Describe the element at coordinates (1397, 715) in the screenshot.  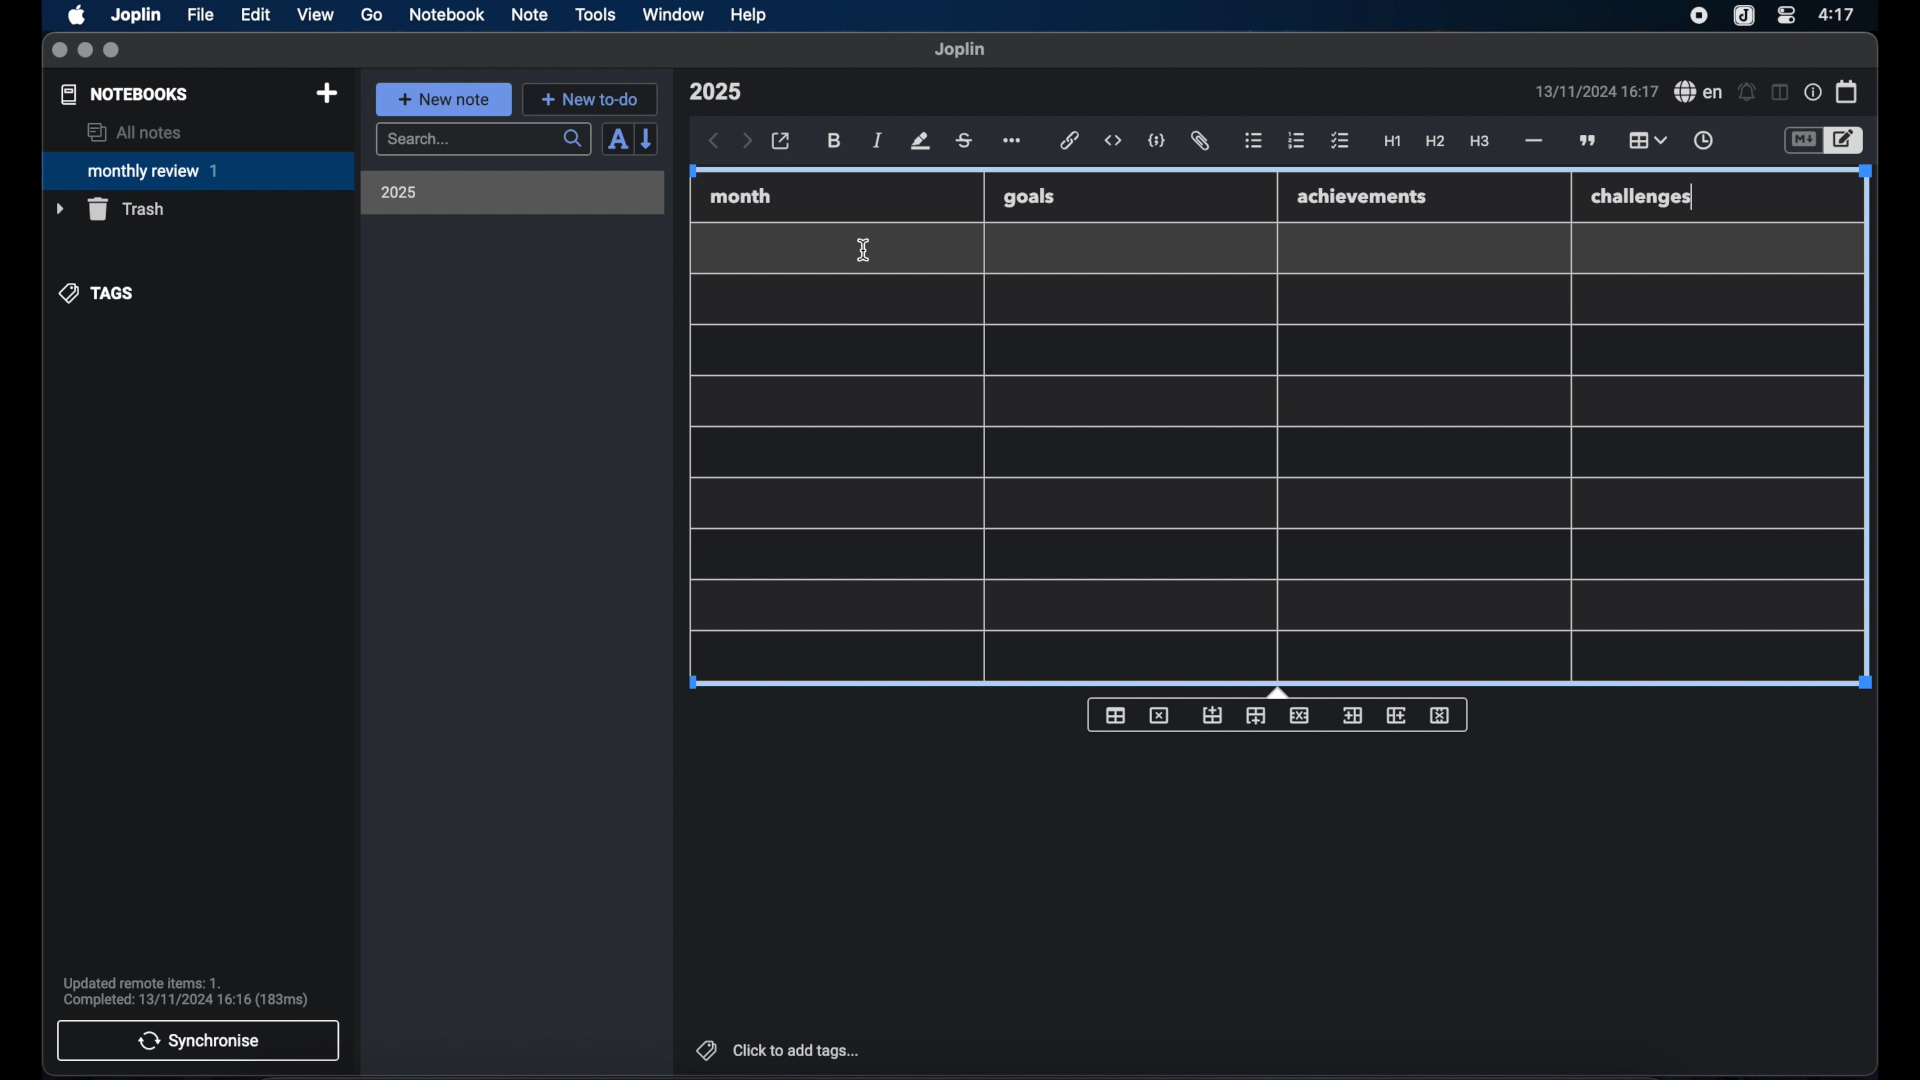
I see `insert column after` at that location.